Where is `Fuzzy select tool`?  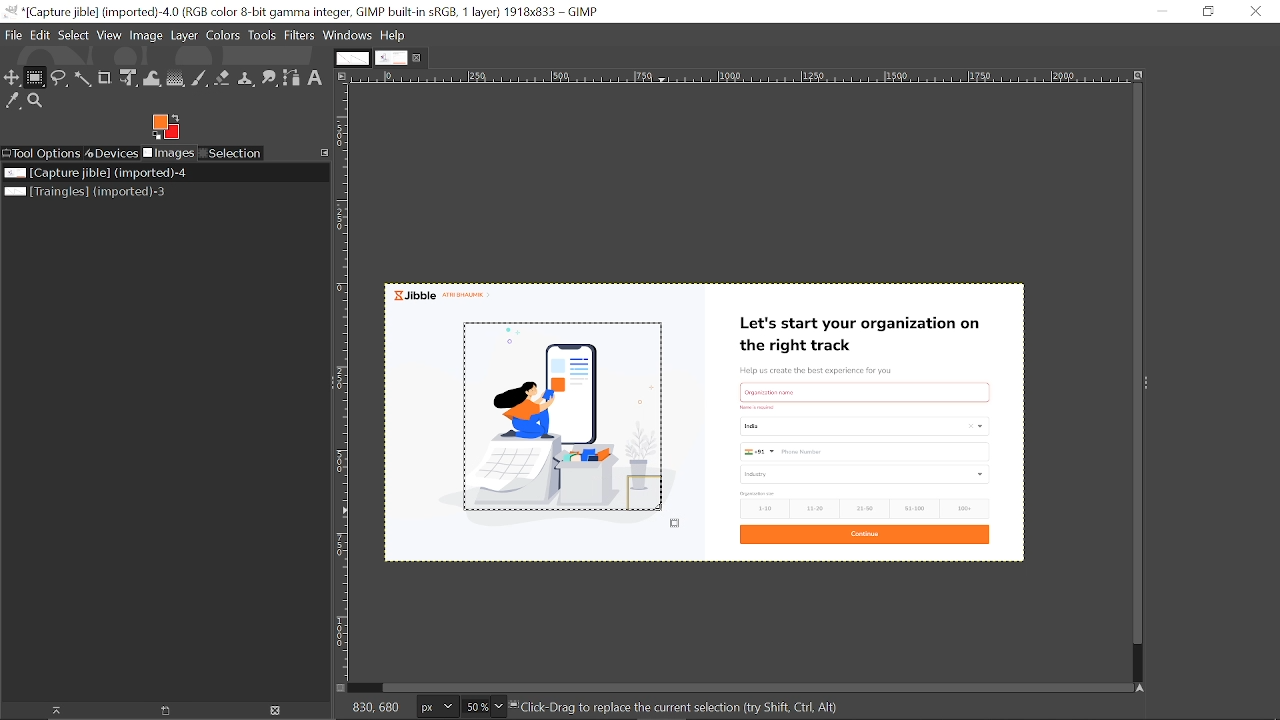 Fuzzy select tool is located at coordinates (82, 79).